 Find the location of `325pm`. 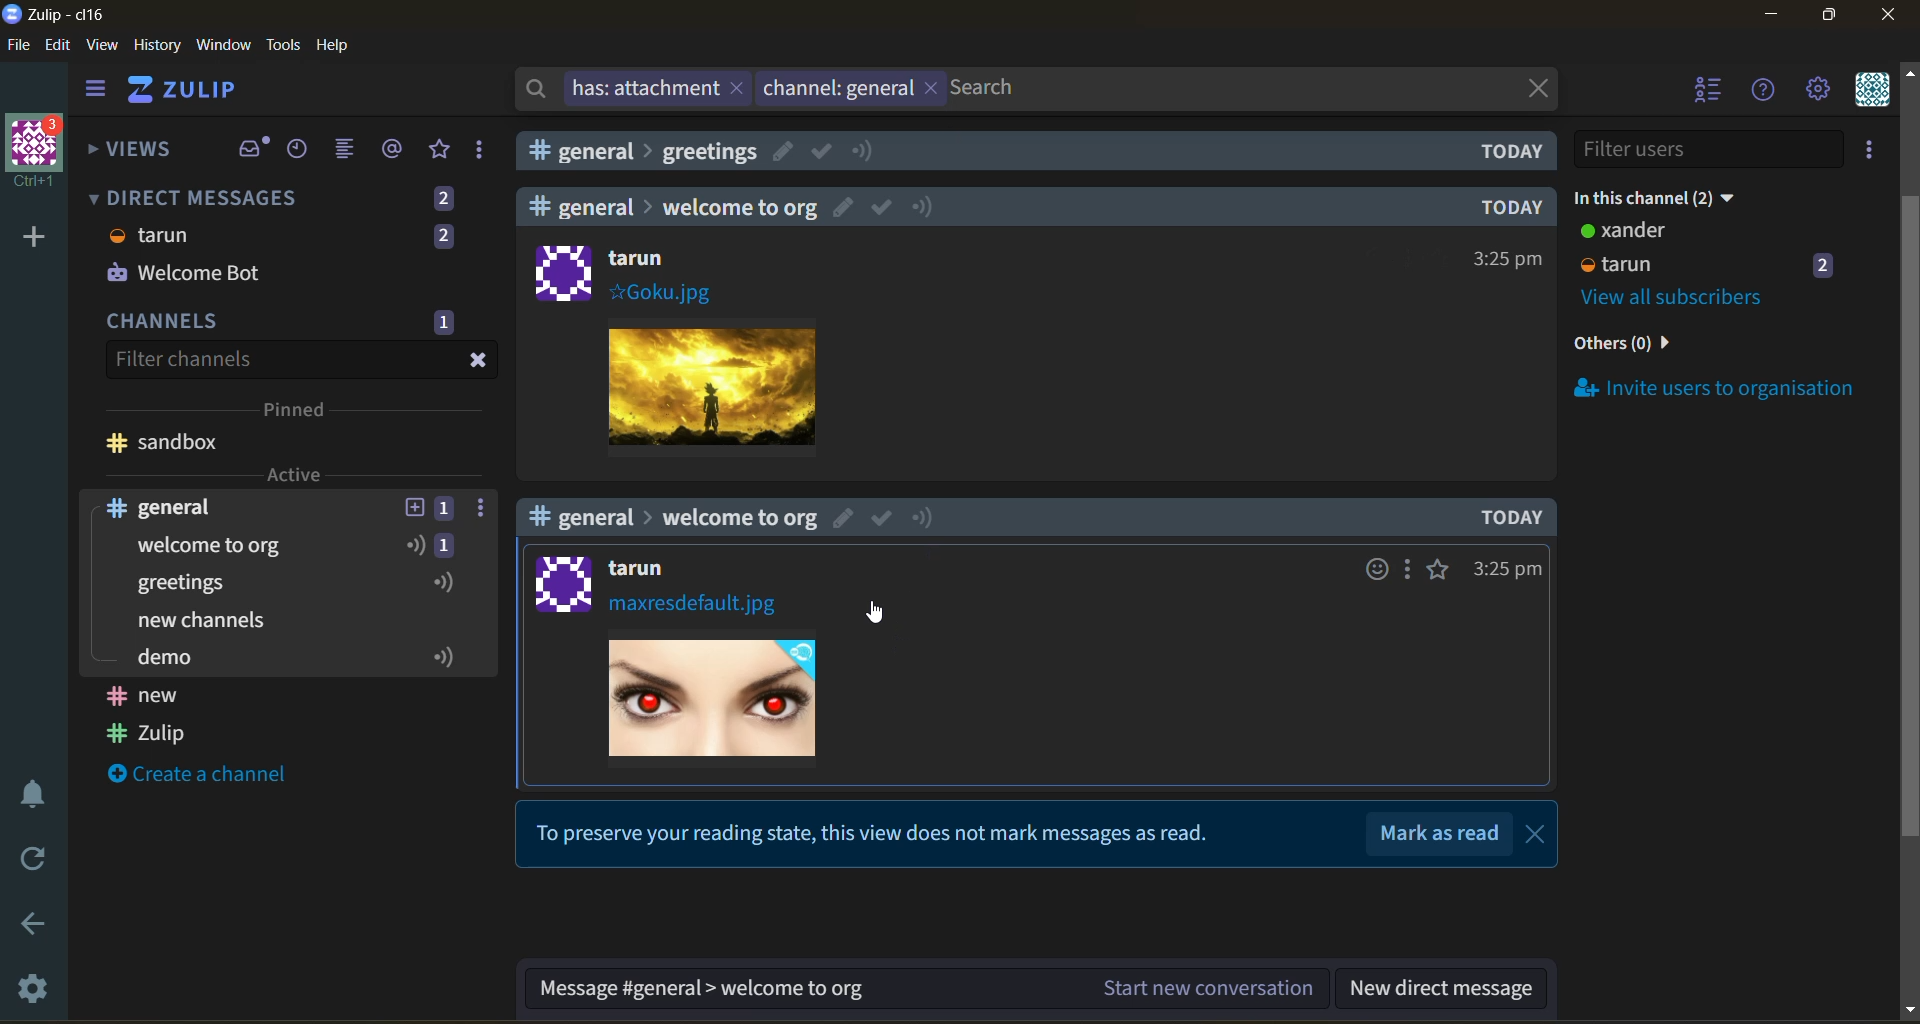

325pm is located at coordinates (1509, 257).